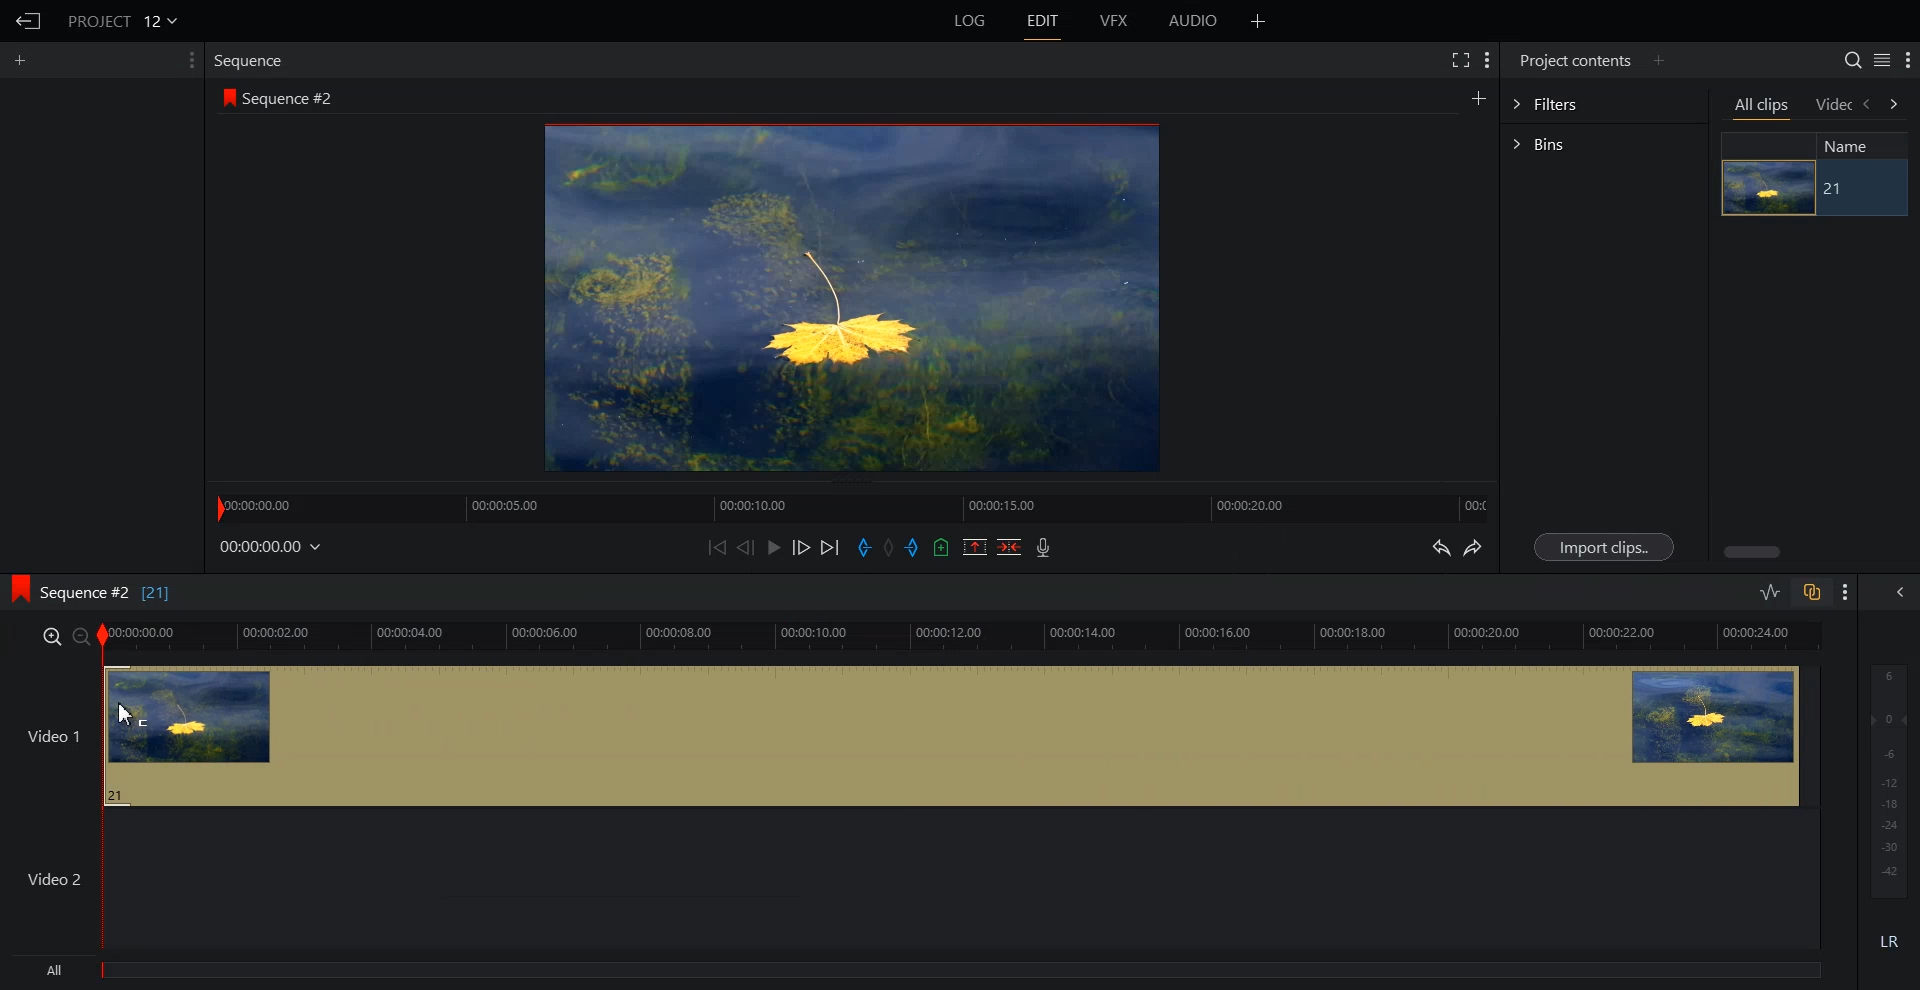 The width and height of the screenshot is (1920, 990). What do you see at coordinates (942, 546) in the screenshot?
I see `Add Cue in the current video` at bounding box center [942, 546].